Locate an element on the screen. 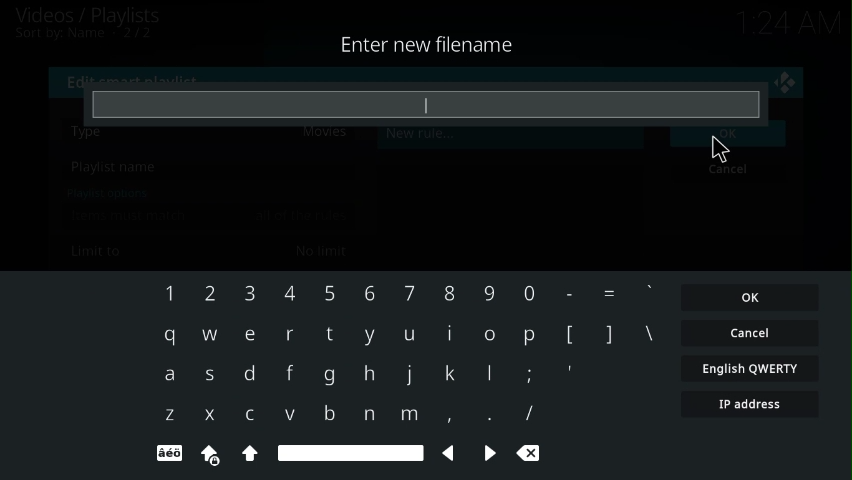  - is located at coordinates (569, 293).